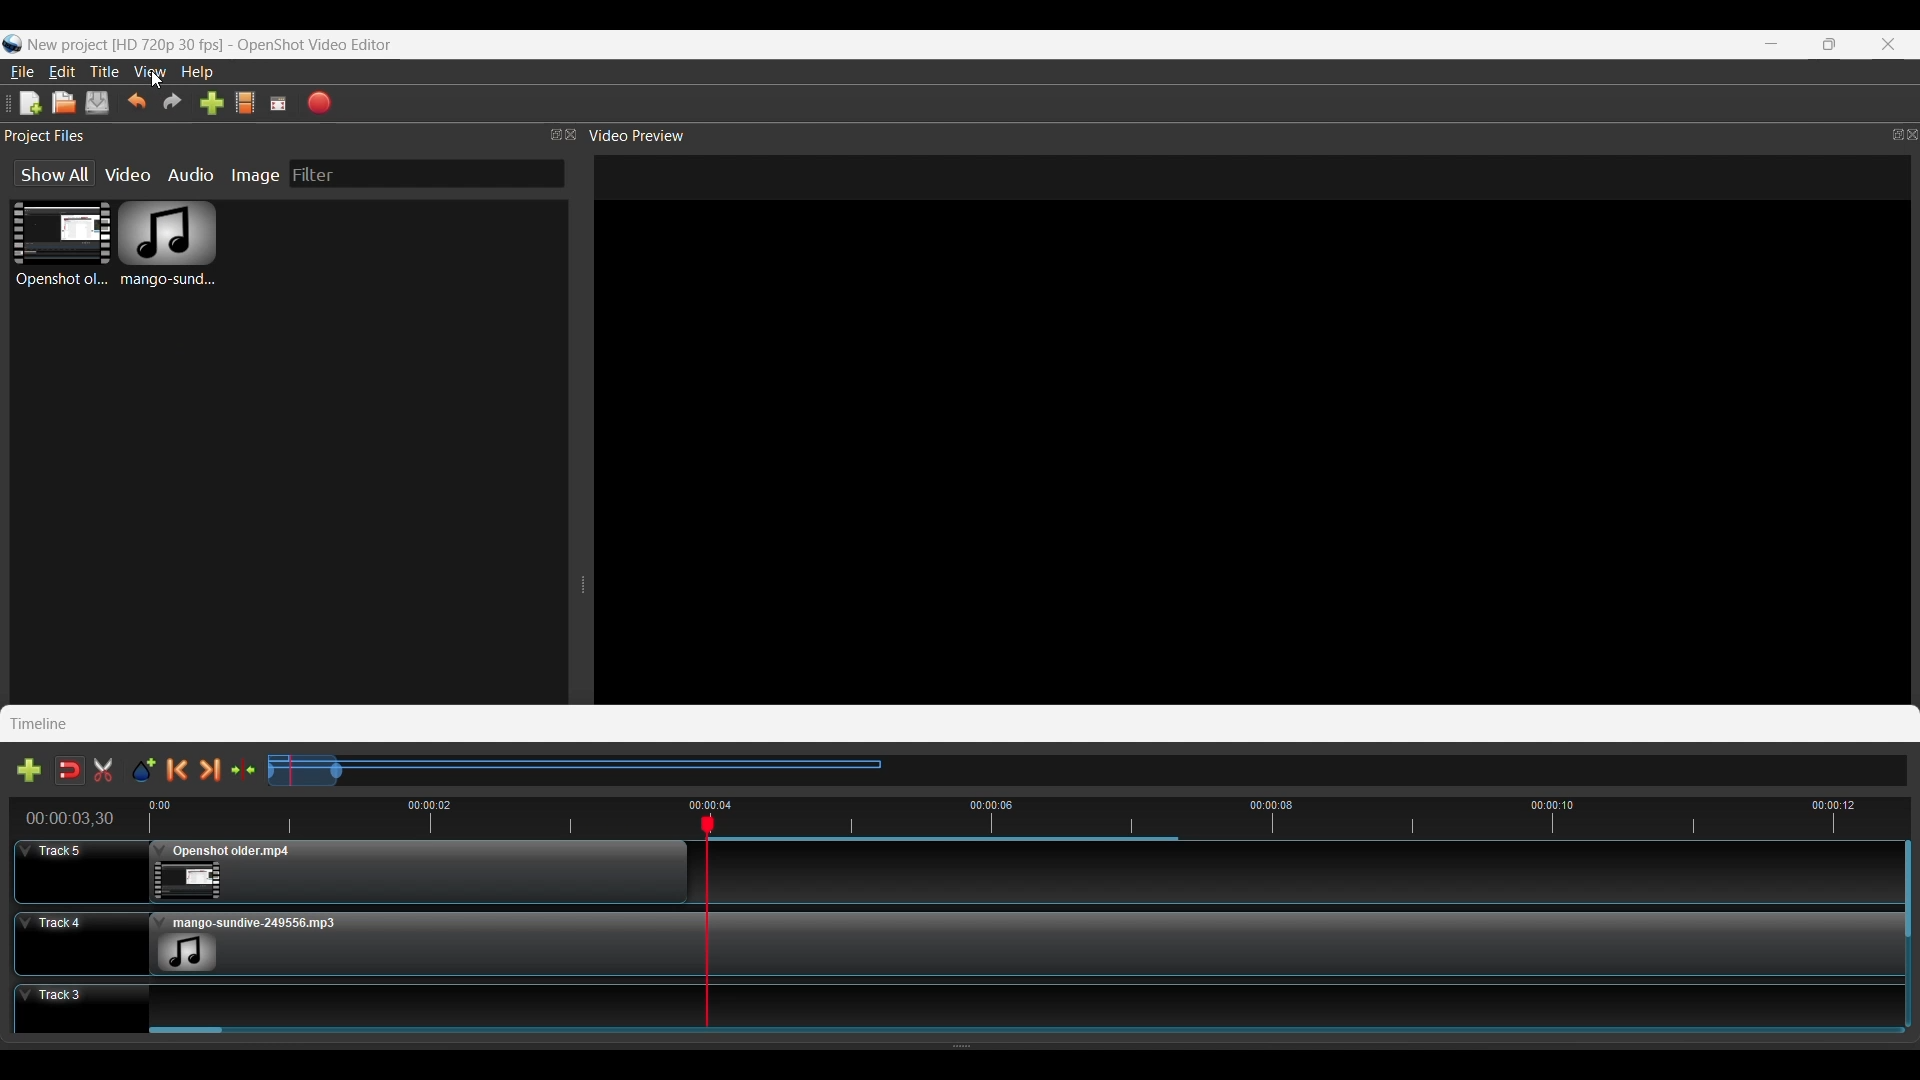 Image resolution: width=1920 pixels, height=1080 pixels. I want to click on Choose Profile, so click(246, 103).